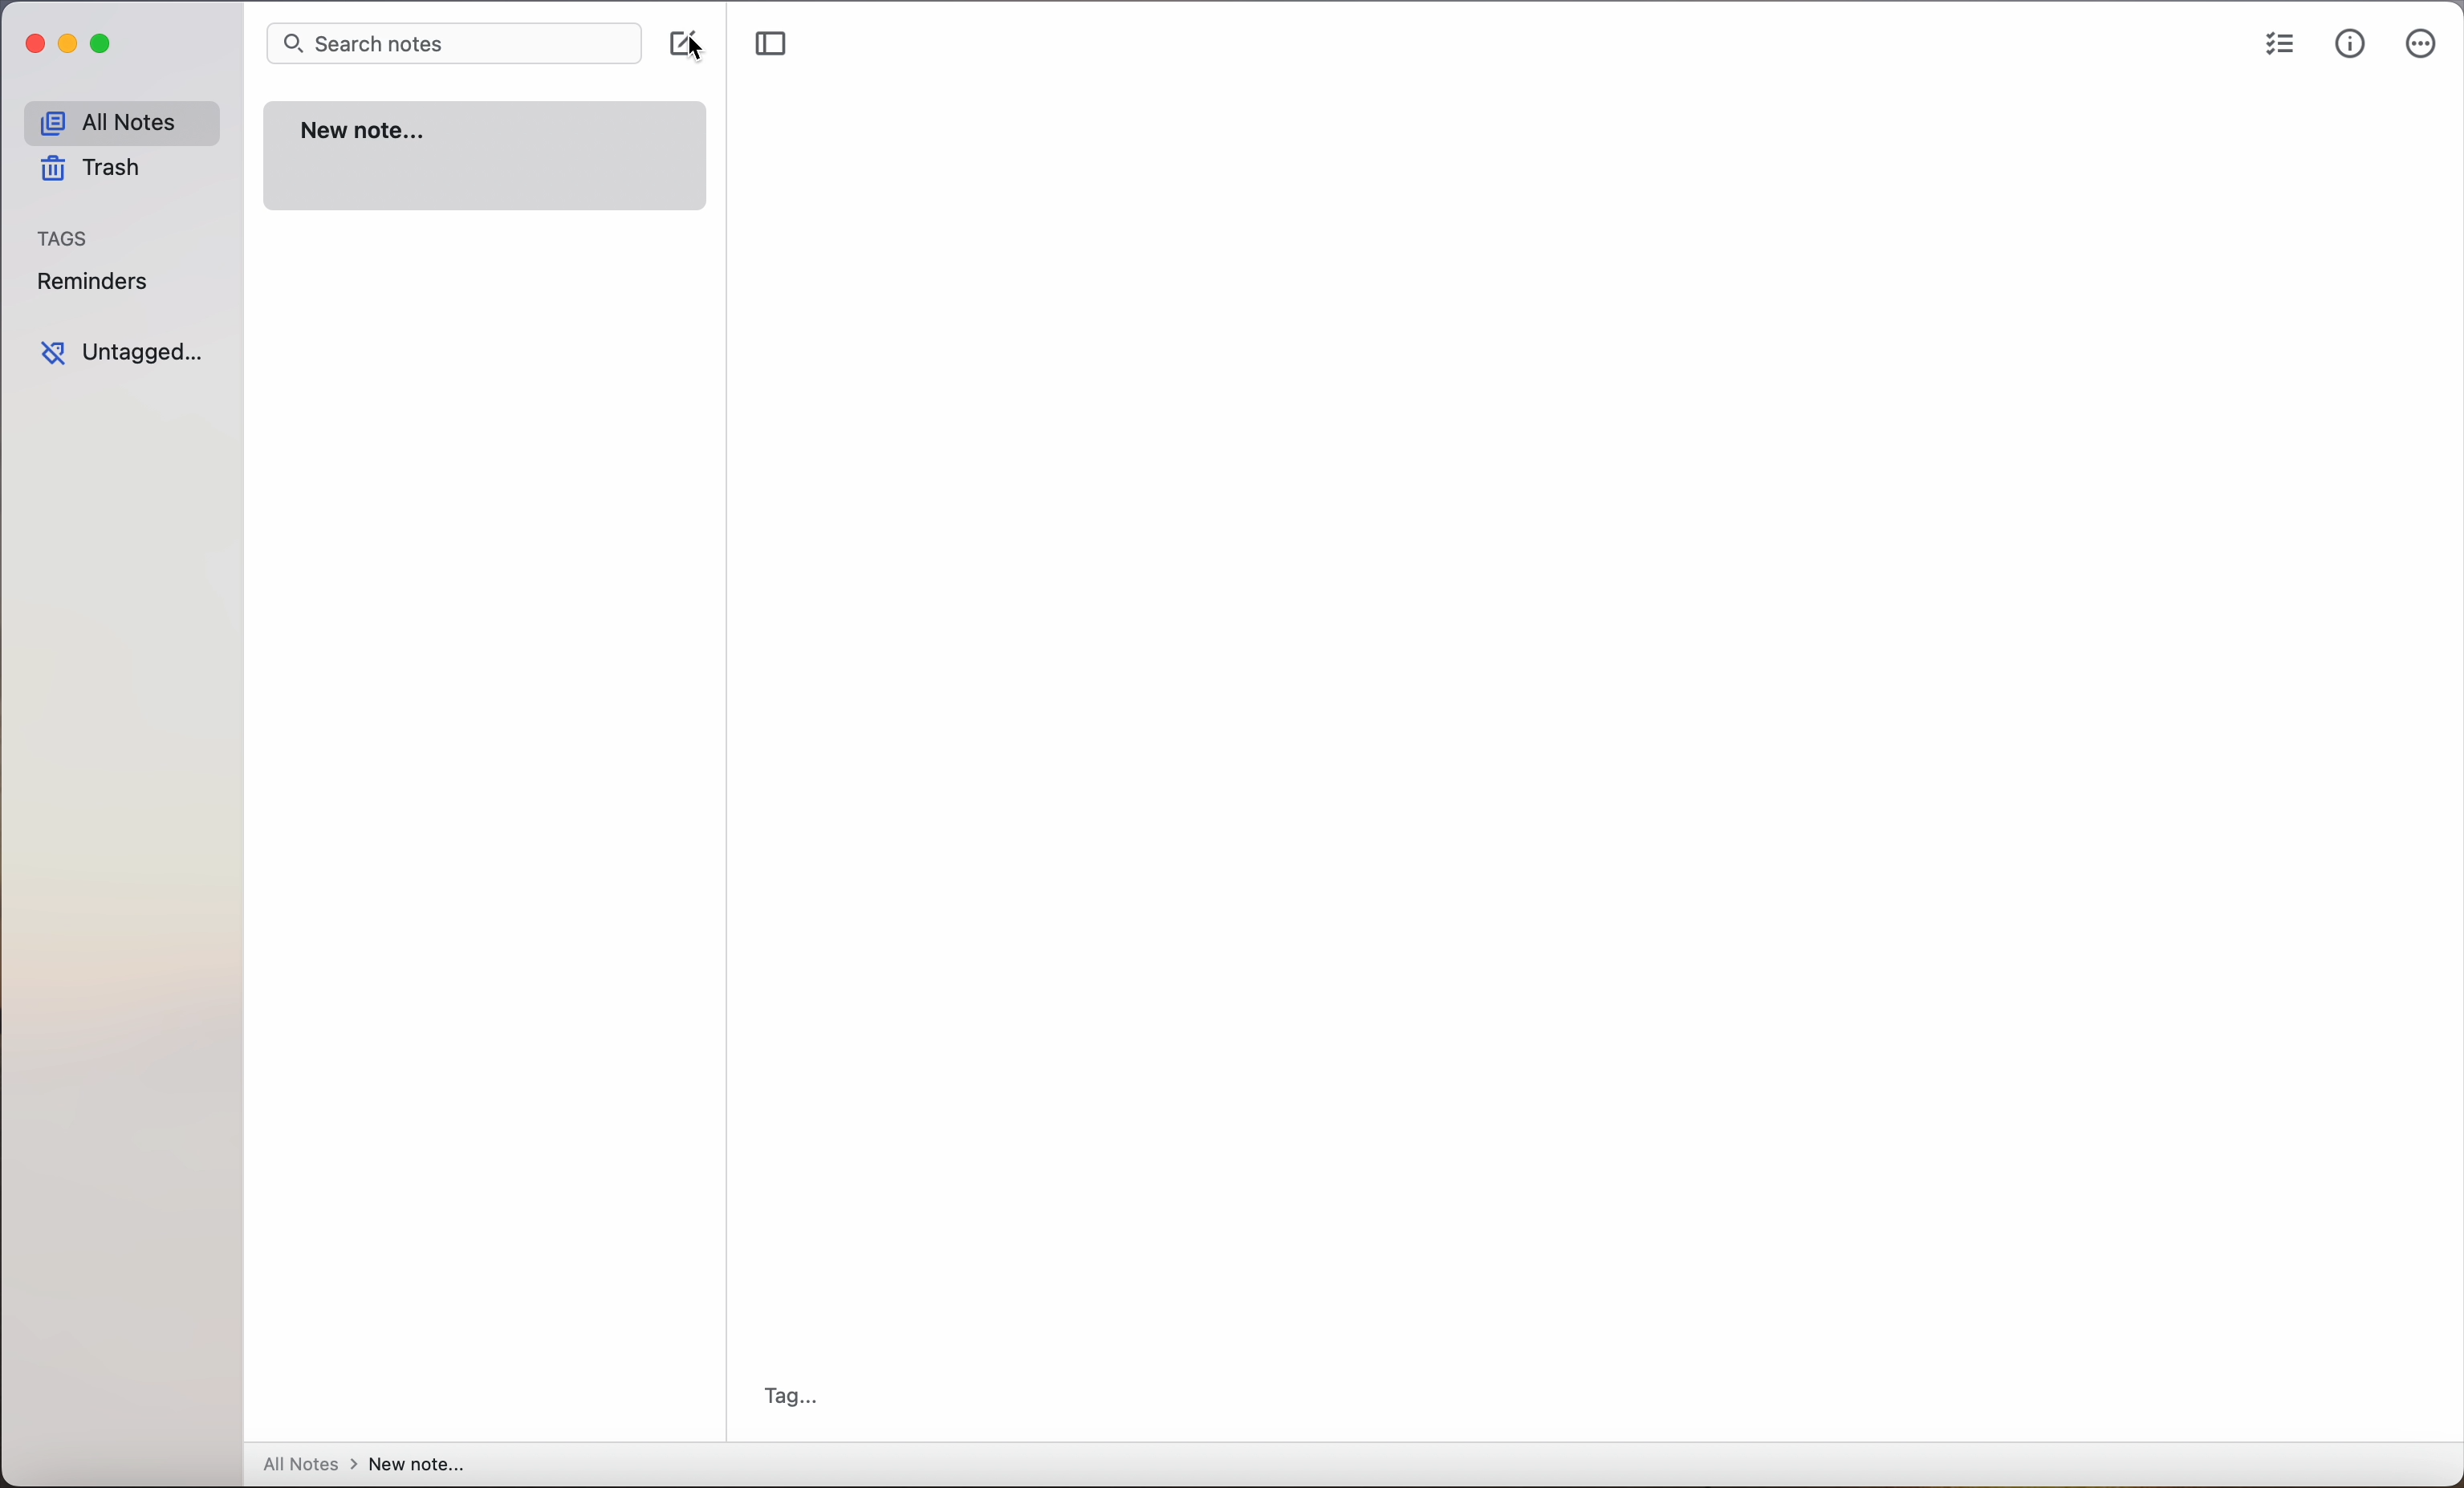  Describe the element at coordinates (72, 48) in the screenshot. I see `minimize Simplenote` at that location.